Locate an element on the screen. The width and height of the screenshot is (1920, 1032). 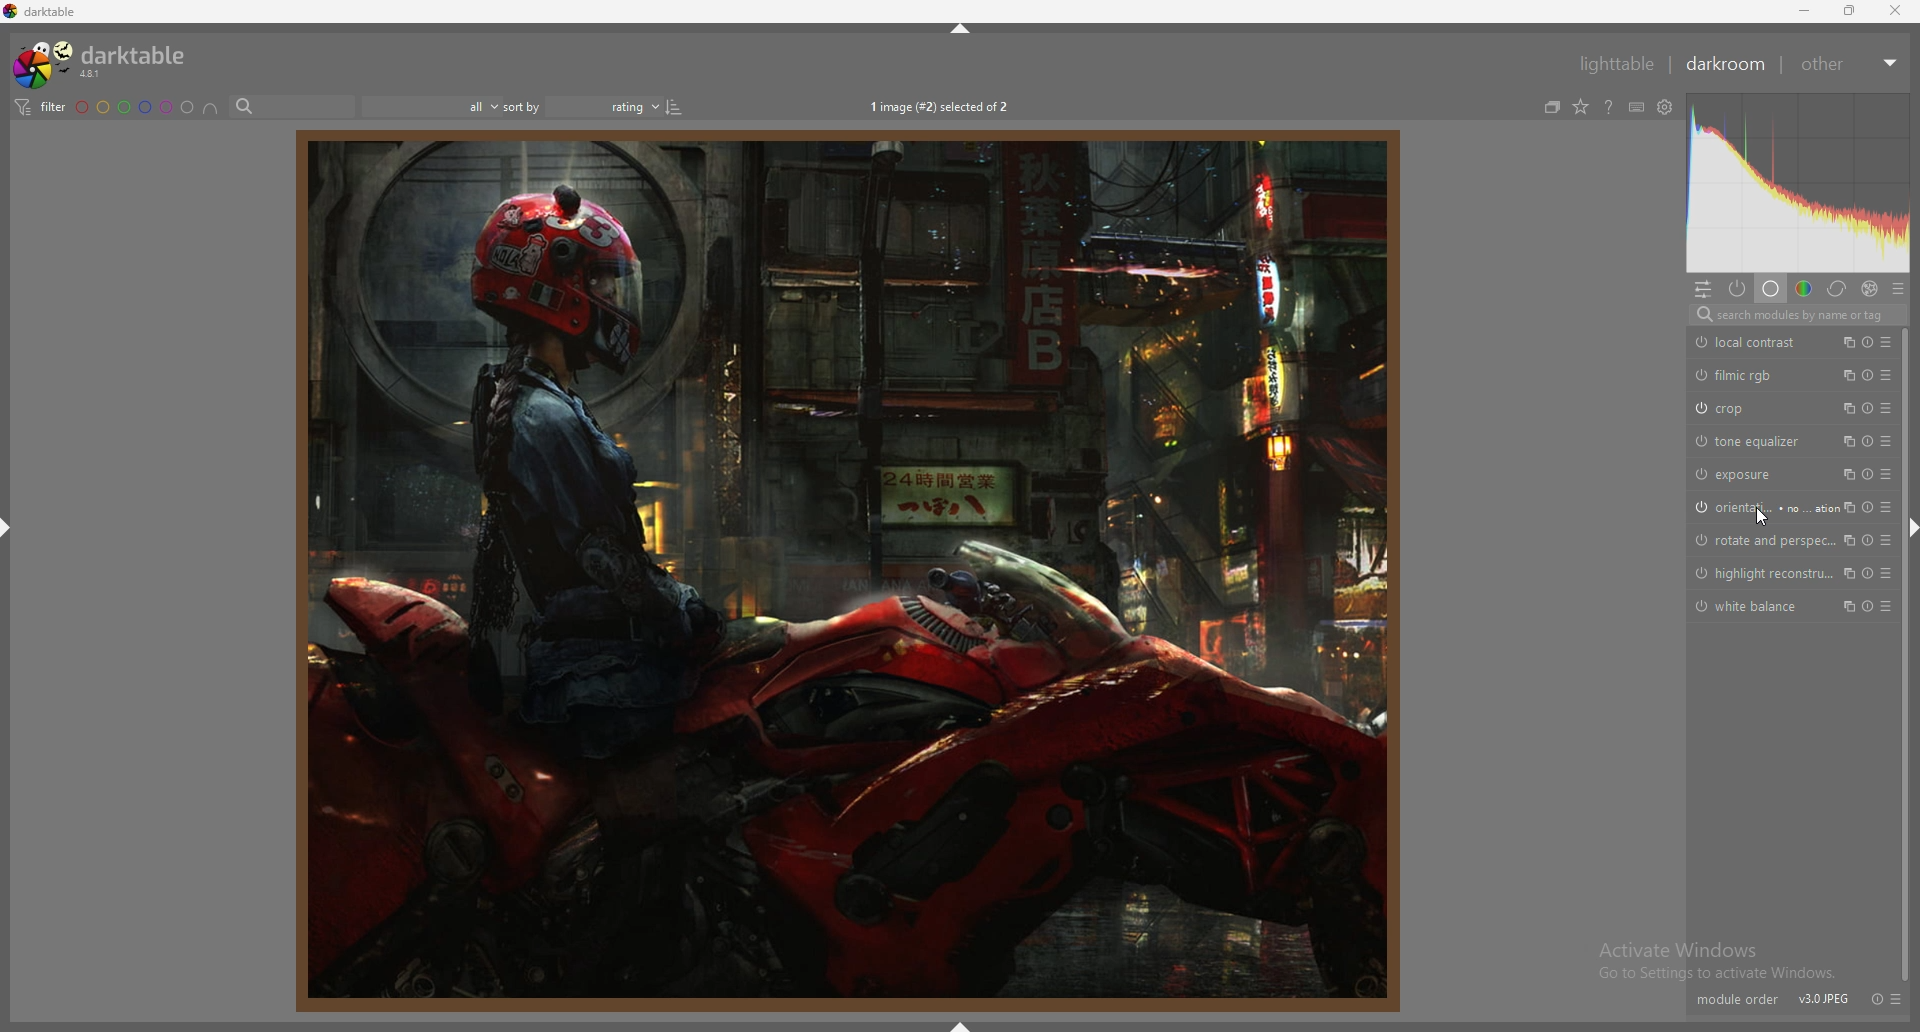
divider is located at coordinates (1670, 65).